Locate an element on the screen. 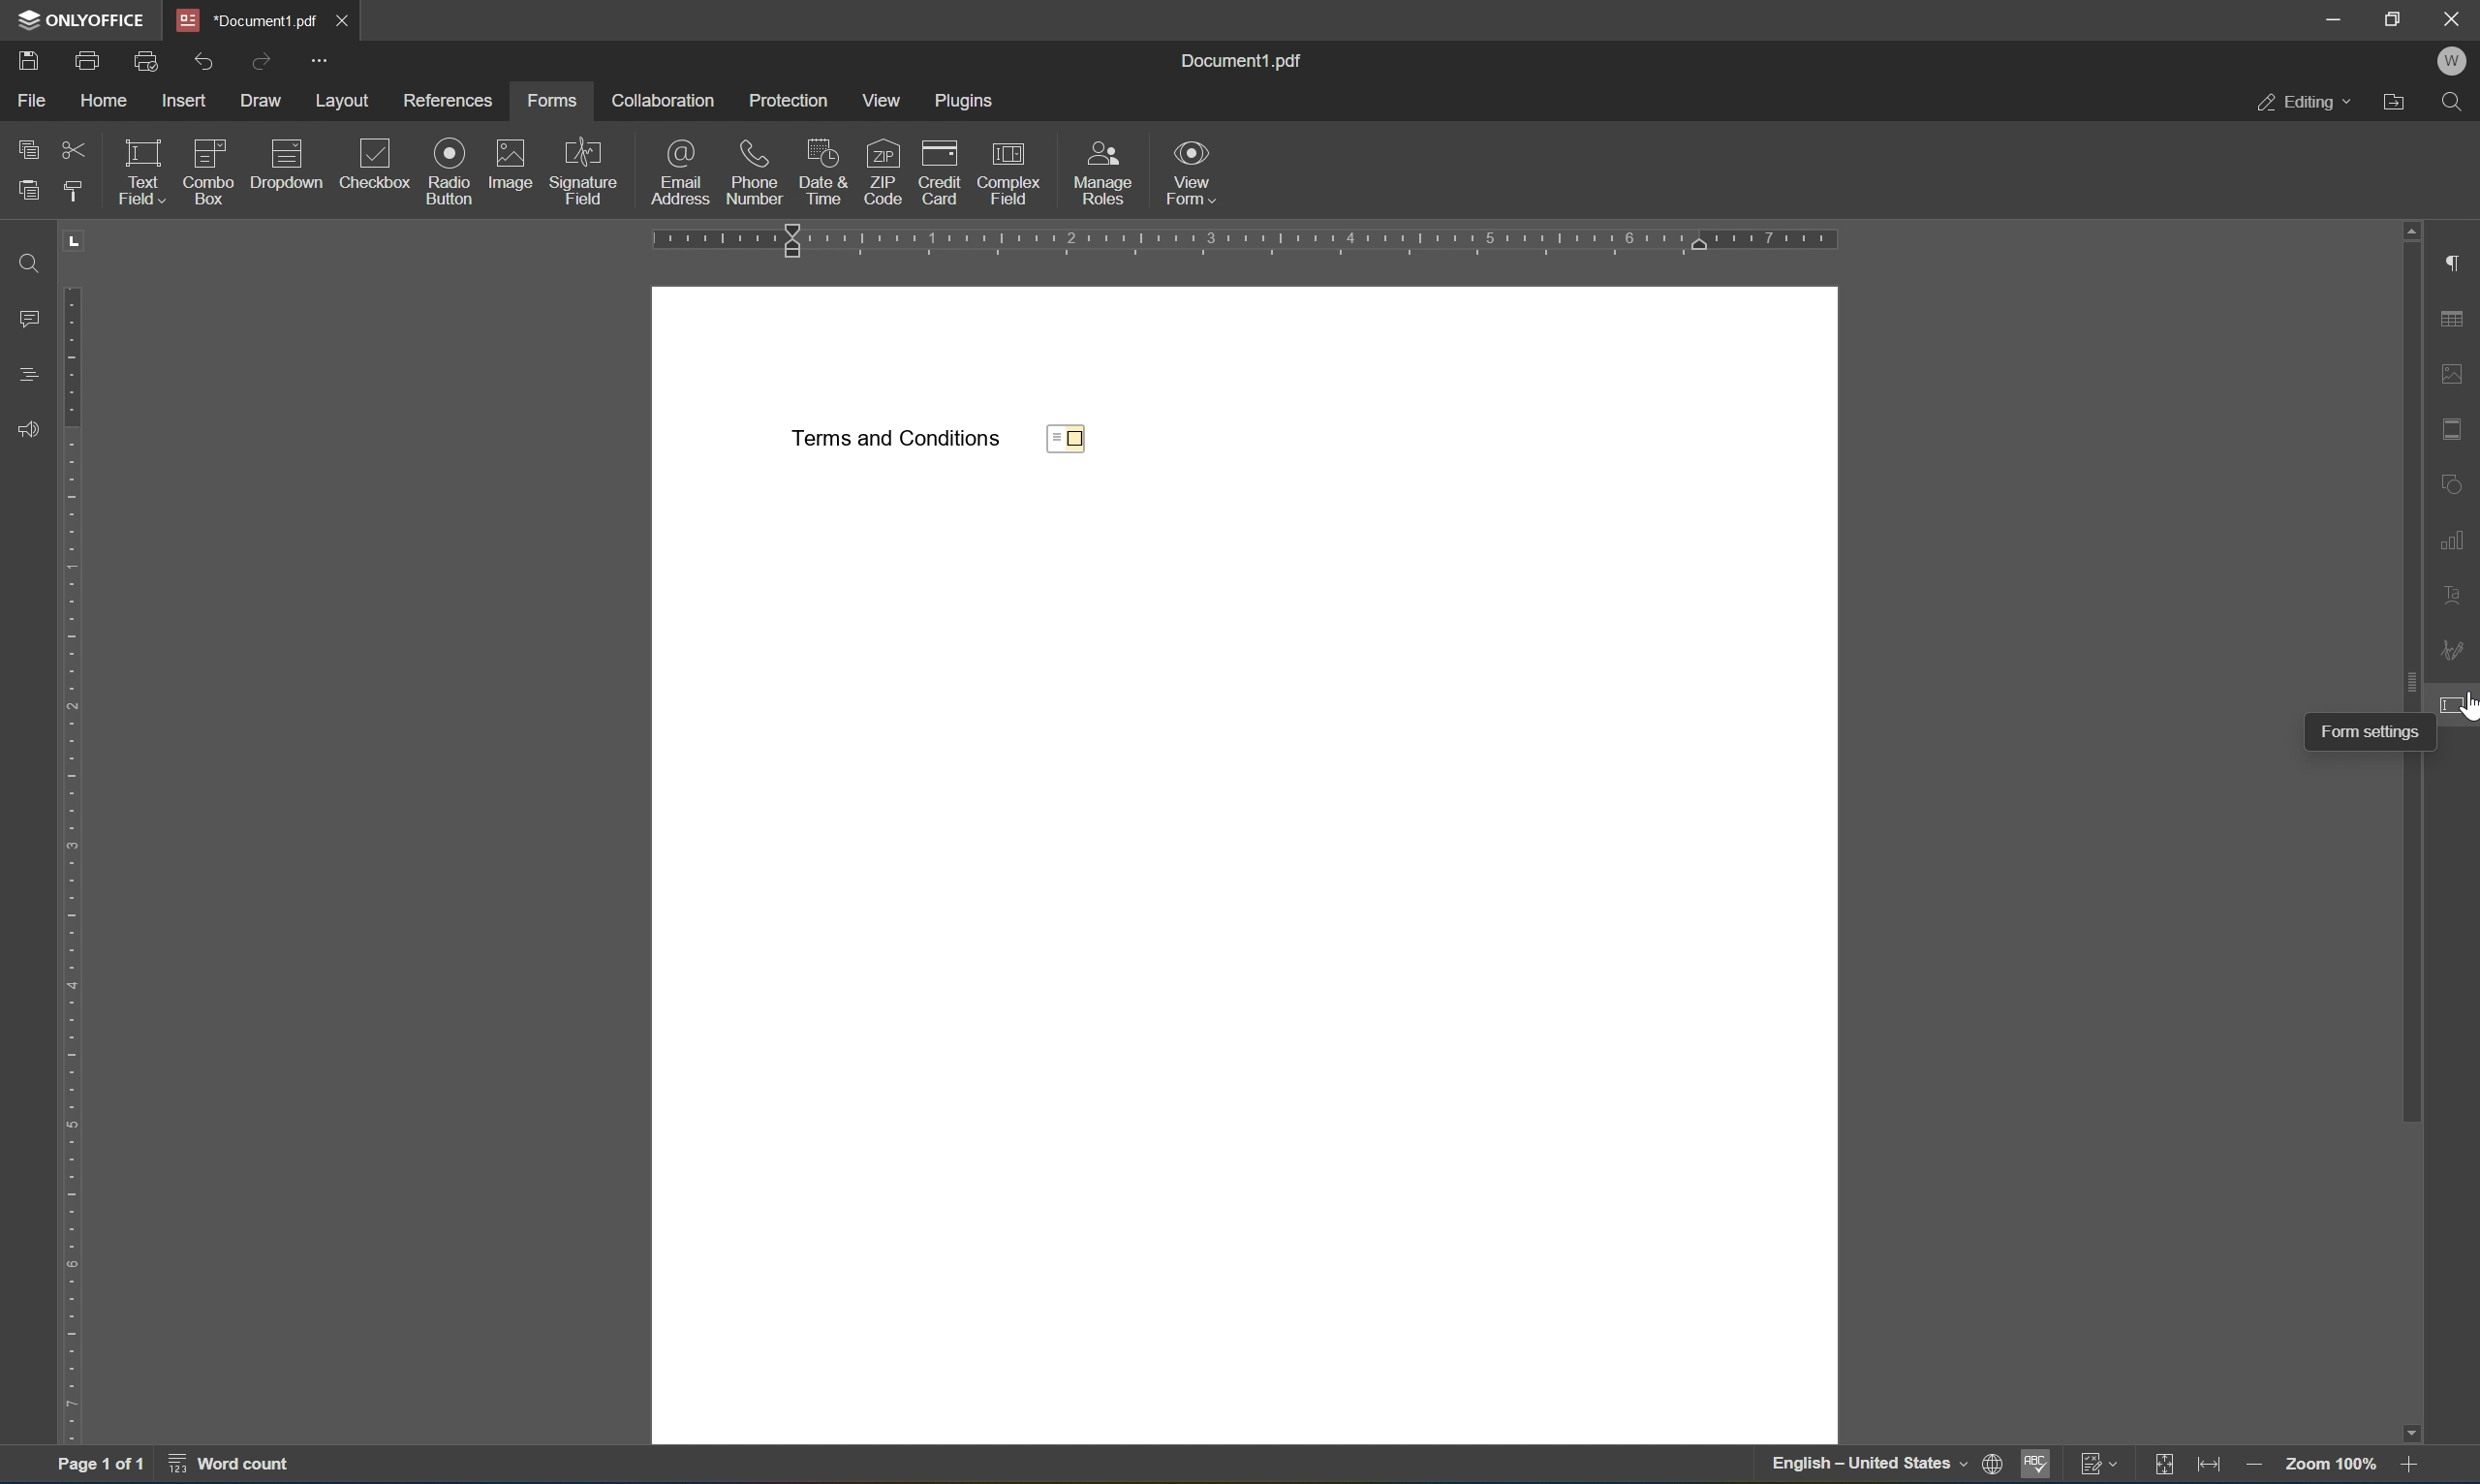  Terms and conditions is located at coordinates (895, 439).